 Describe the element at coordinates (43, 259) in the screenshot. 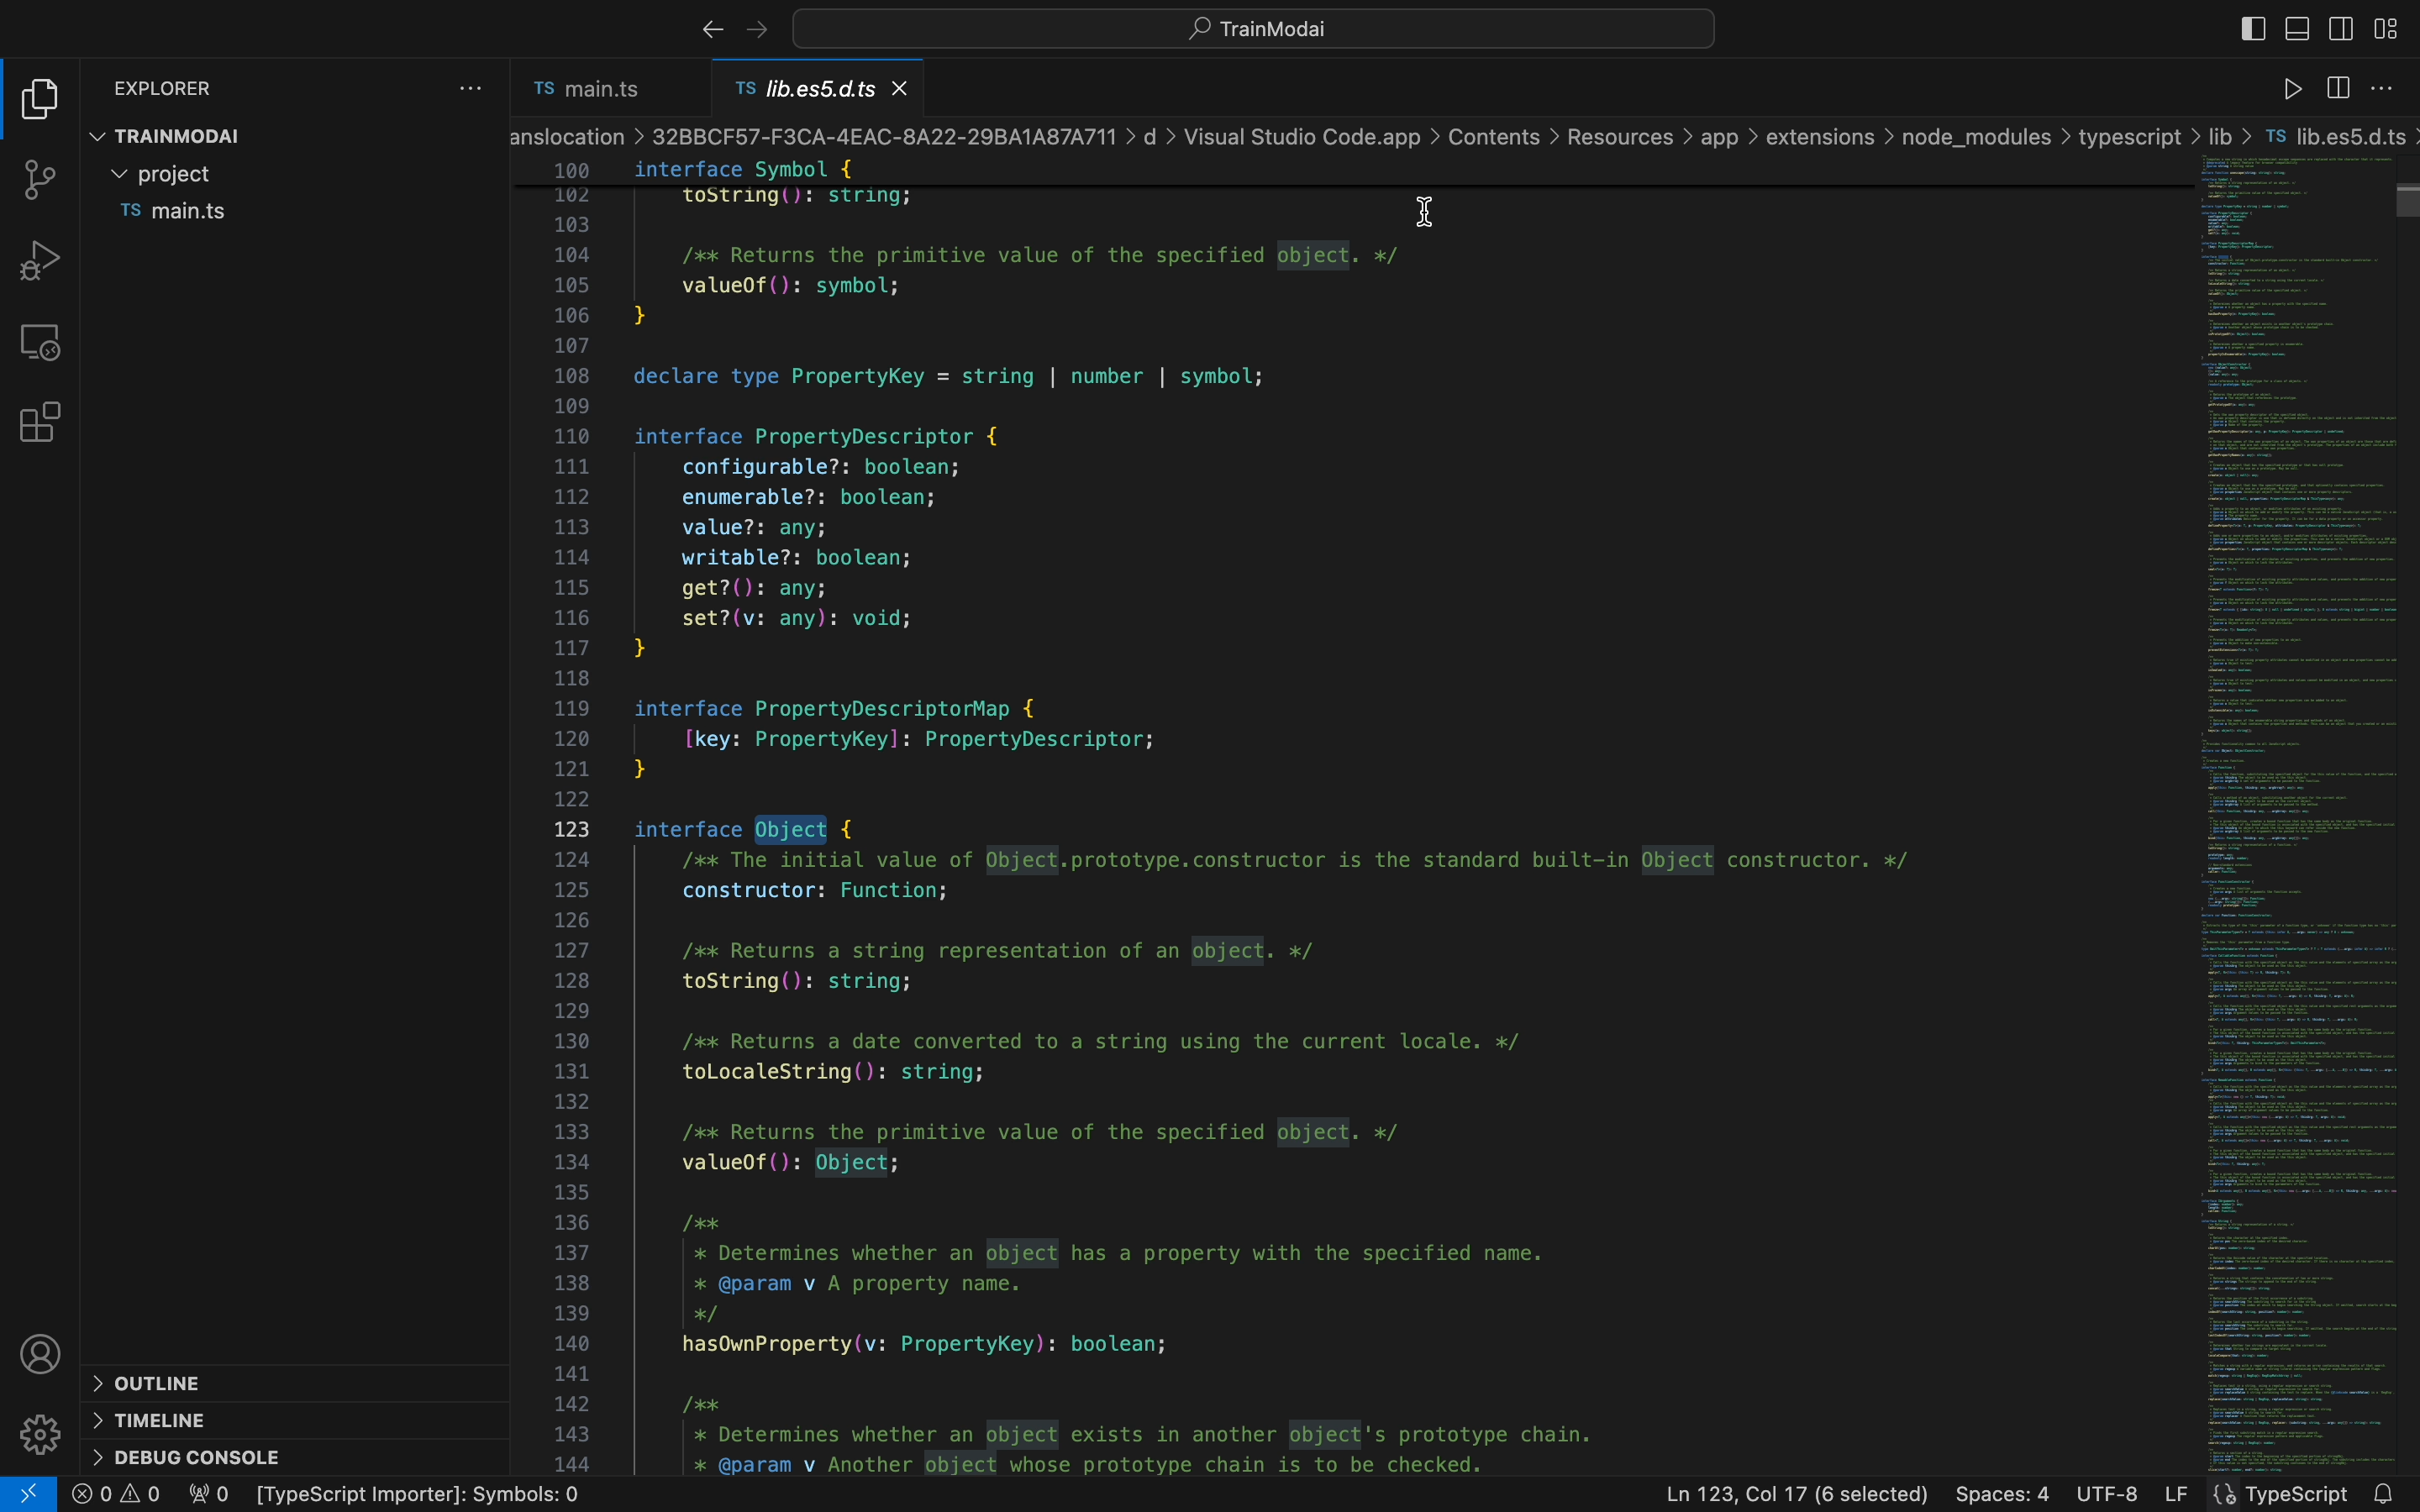

I see `debug` at that location.